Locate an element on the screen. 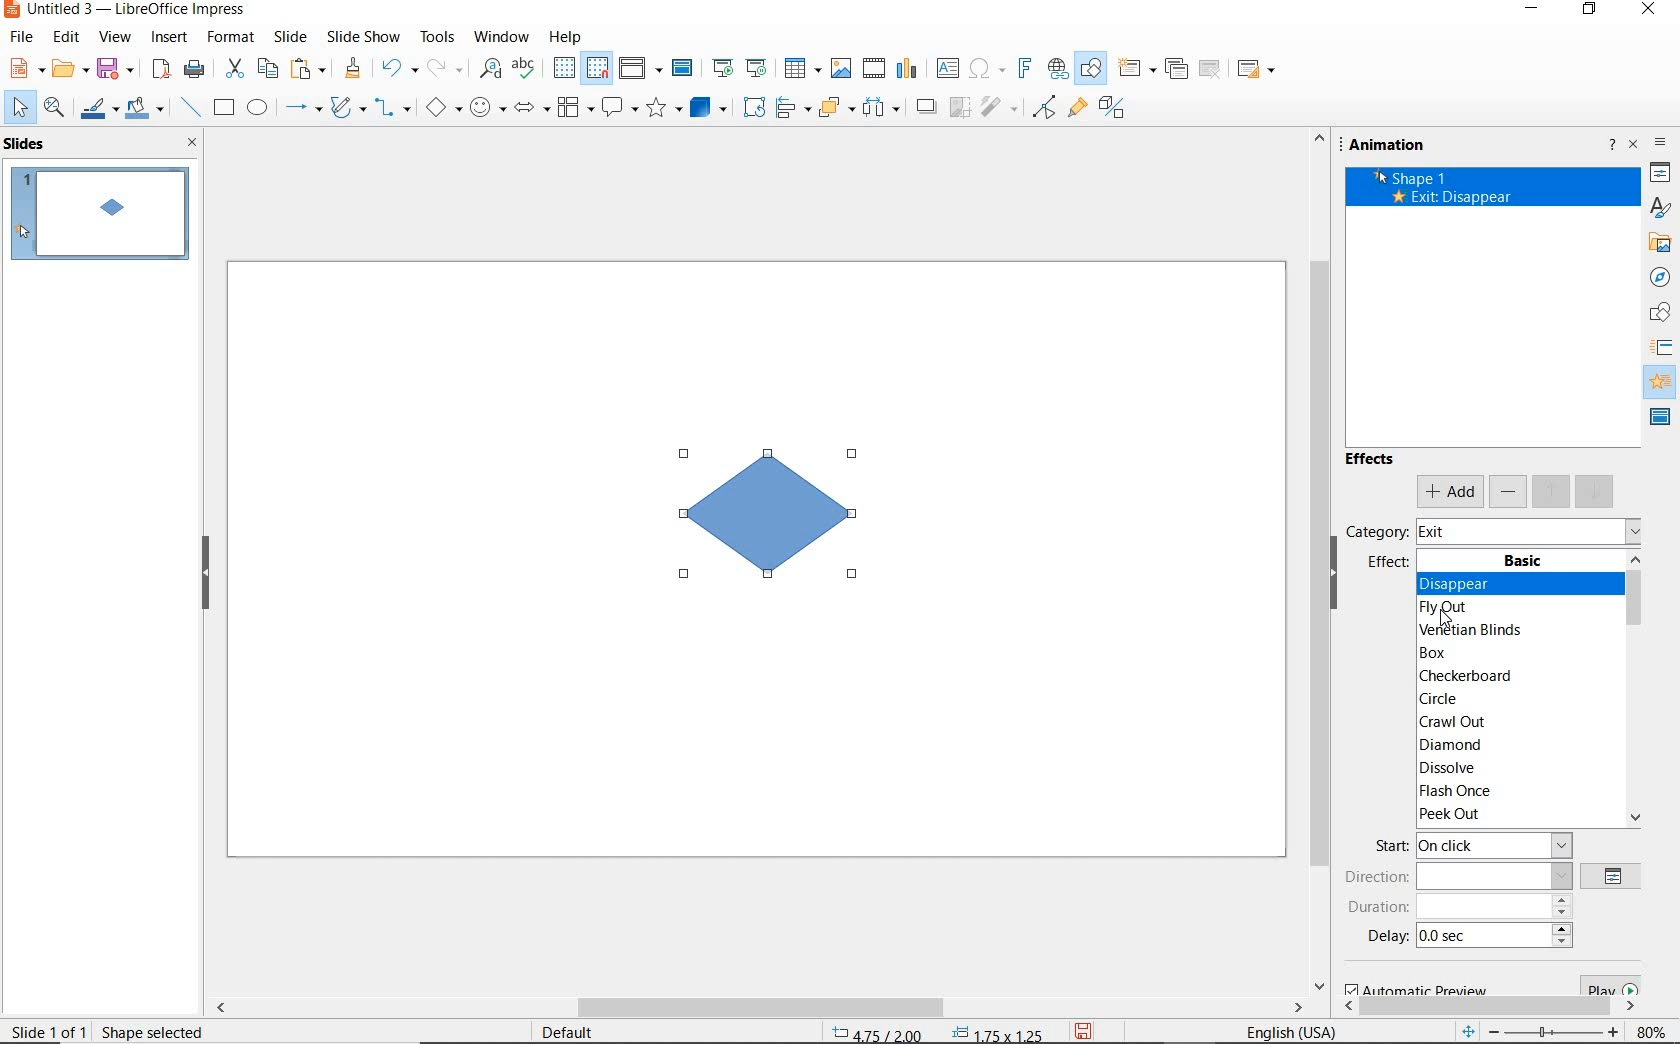 The width and height of the screenshot is (1680, 1044). arrange is located at coordinates (833, 109).